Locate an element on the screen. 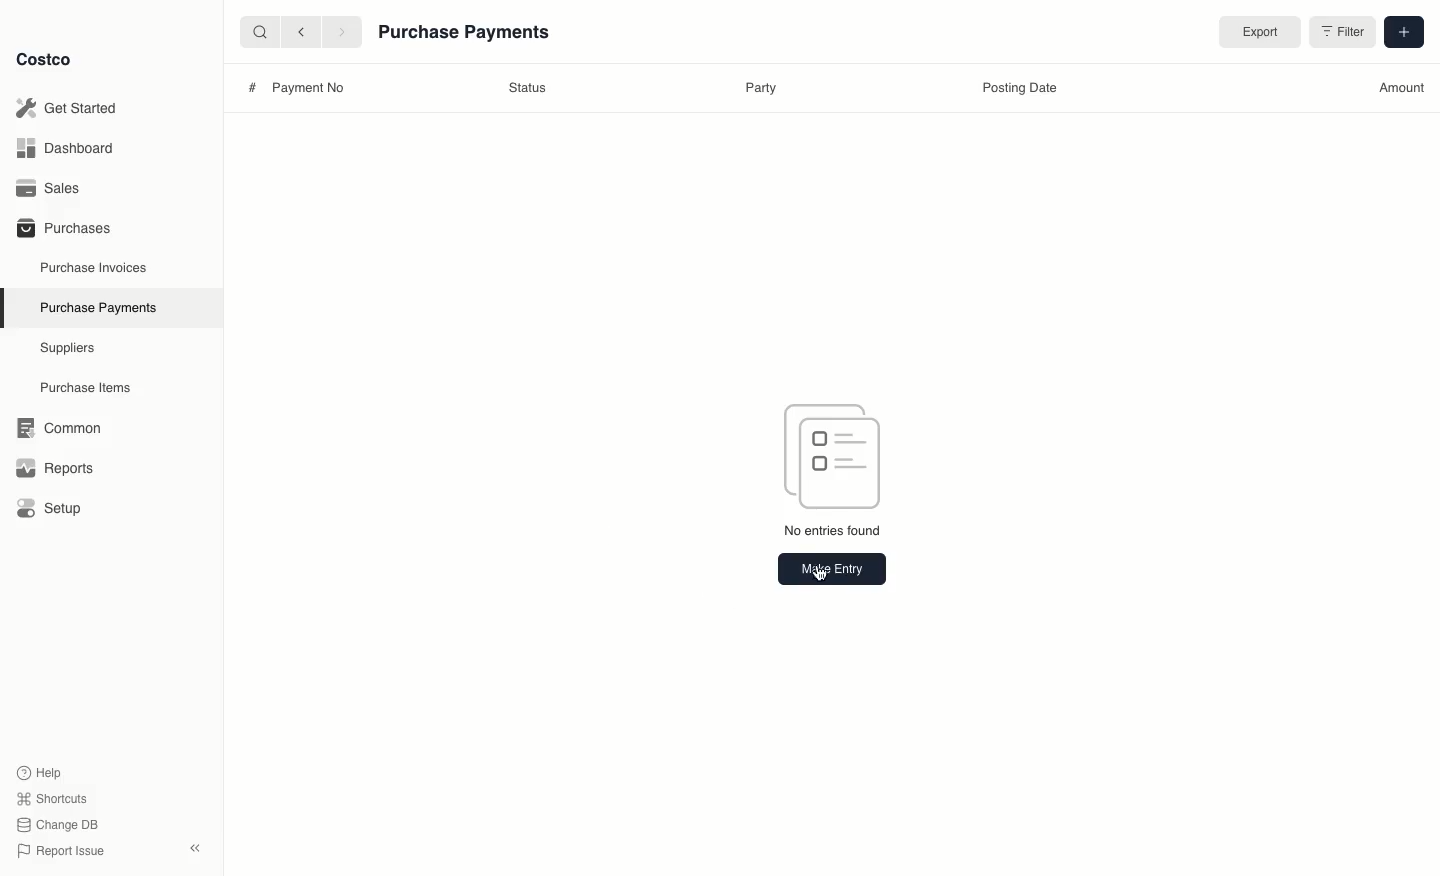  No entries found is located at coordinates (835, 533).